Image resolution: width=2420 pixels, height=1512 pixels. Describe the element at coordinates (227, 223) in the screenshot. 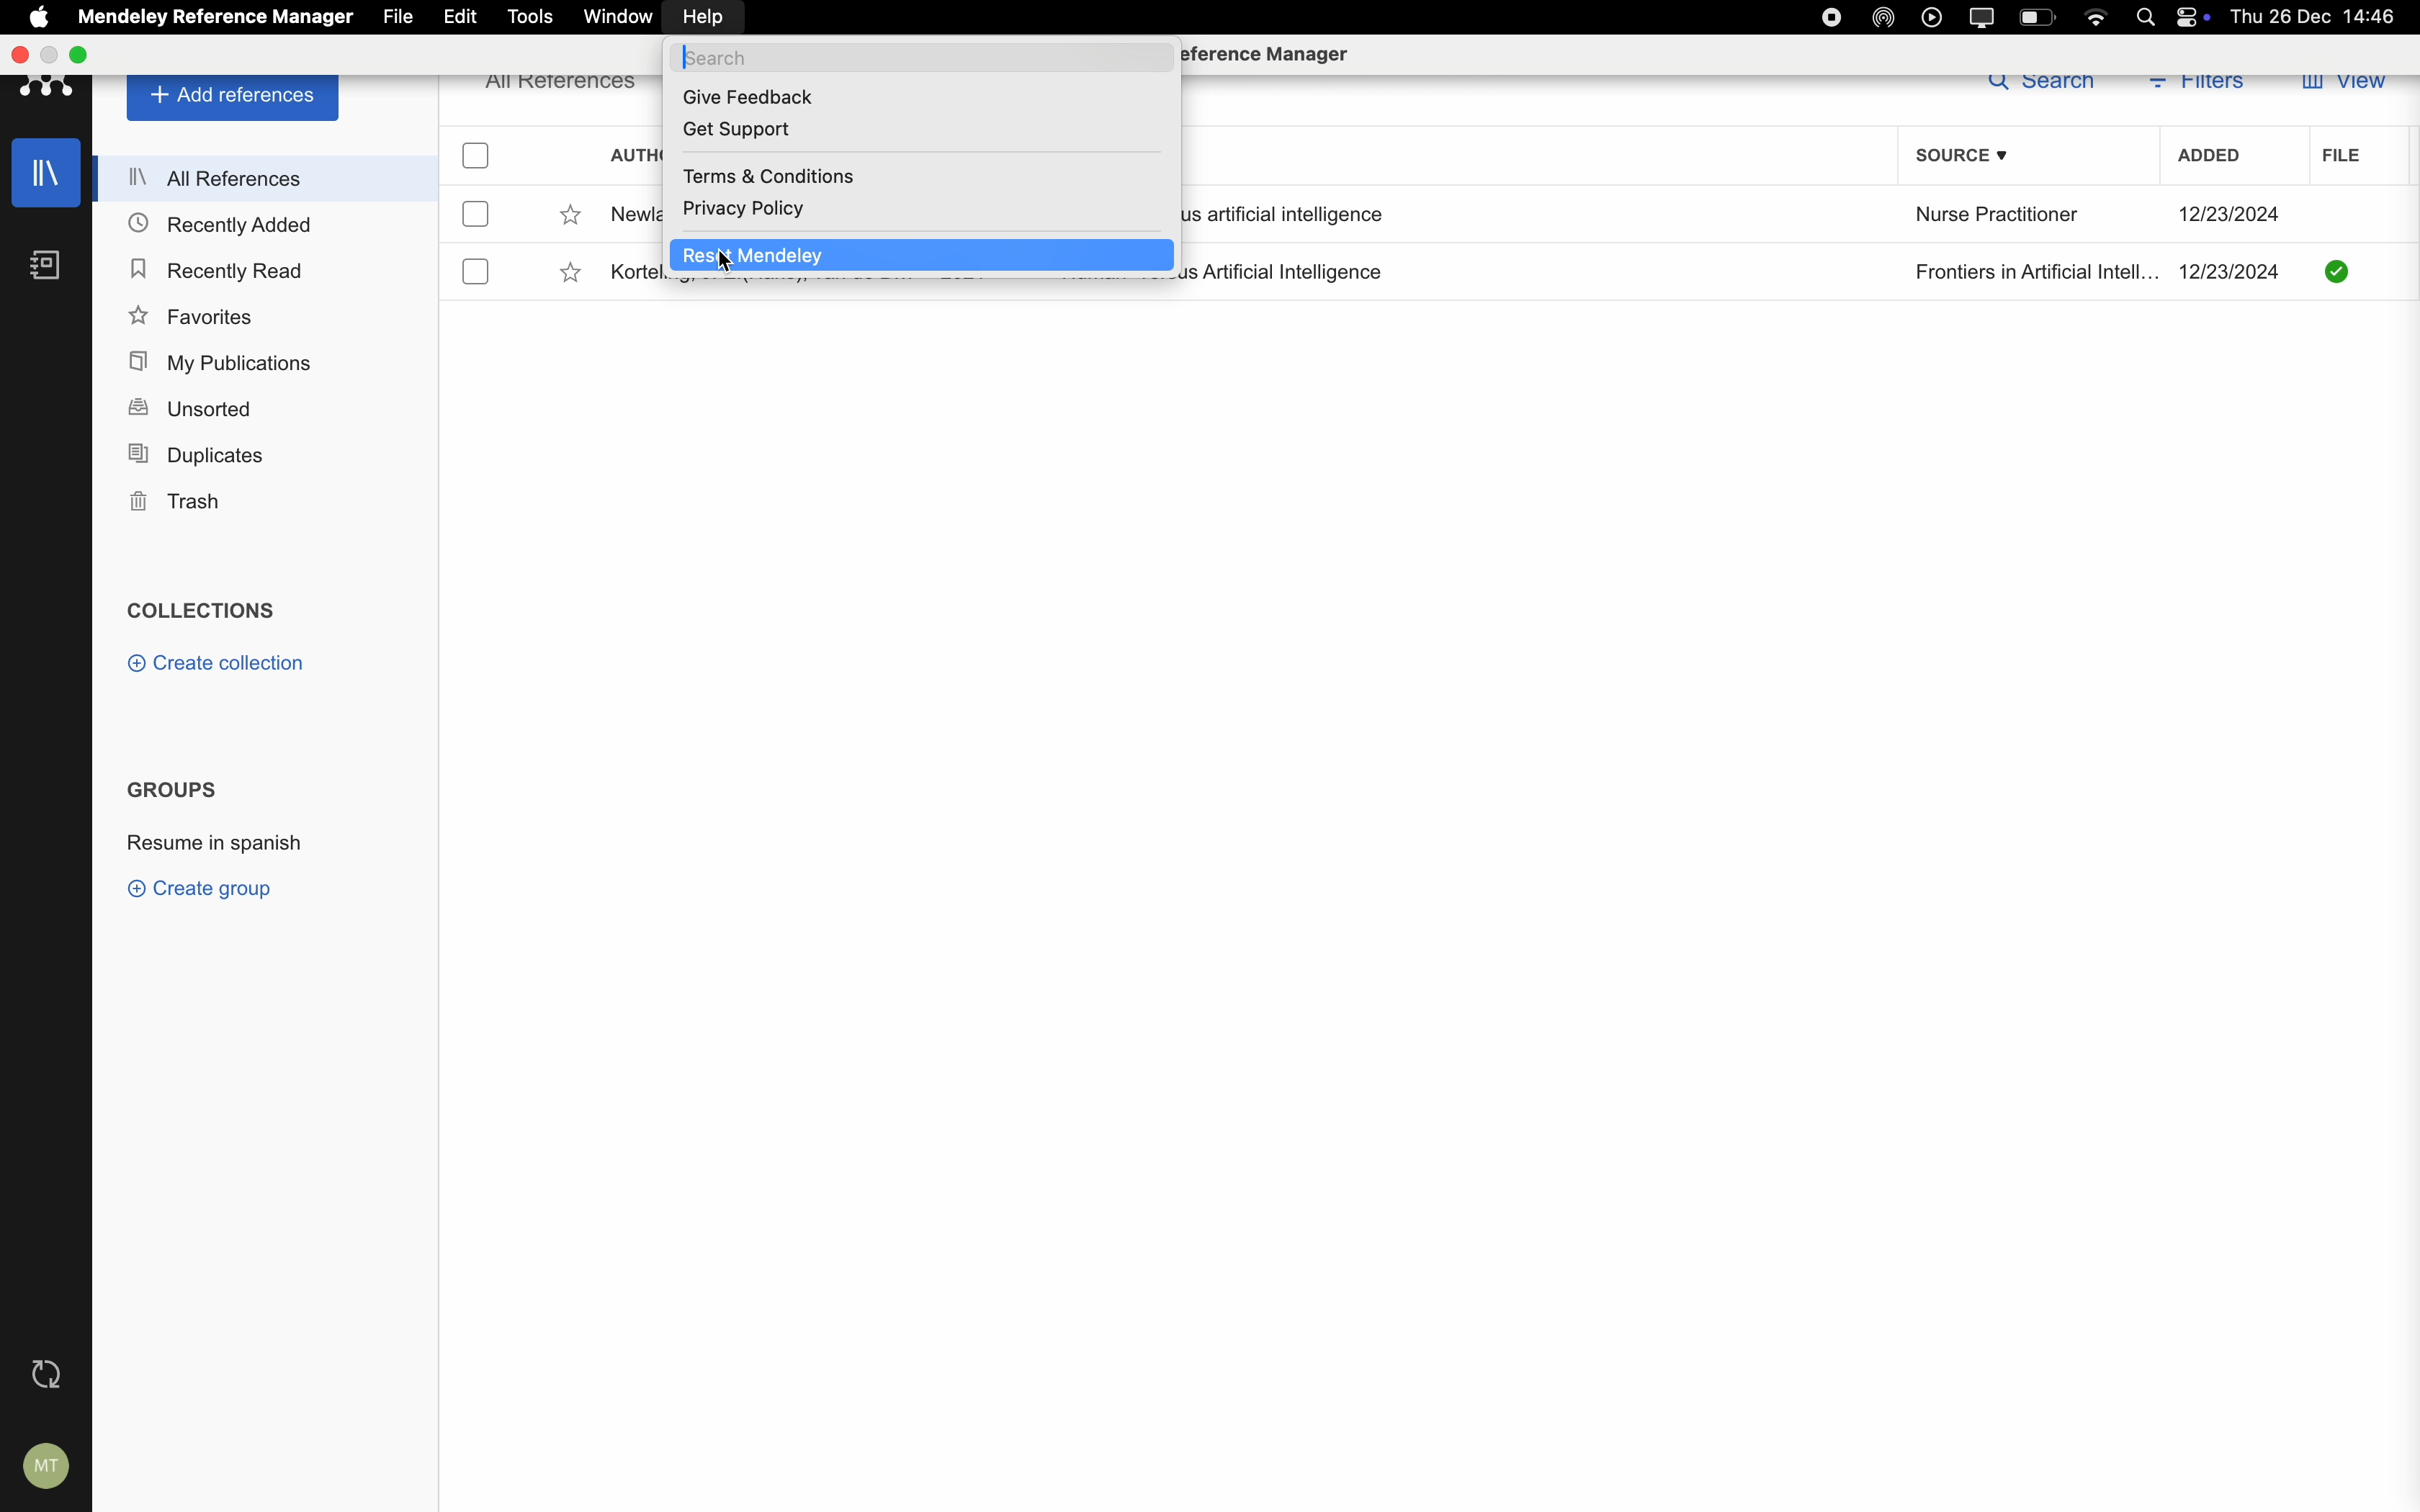

I see `recently added` at that location.